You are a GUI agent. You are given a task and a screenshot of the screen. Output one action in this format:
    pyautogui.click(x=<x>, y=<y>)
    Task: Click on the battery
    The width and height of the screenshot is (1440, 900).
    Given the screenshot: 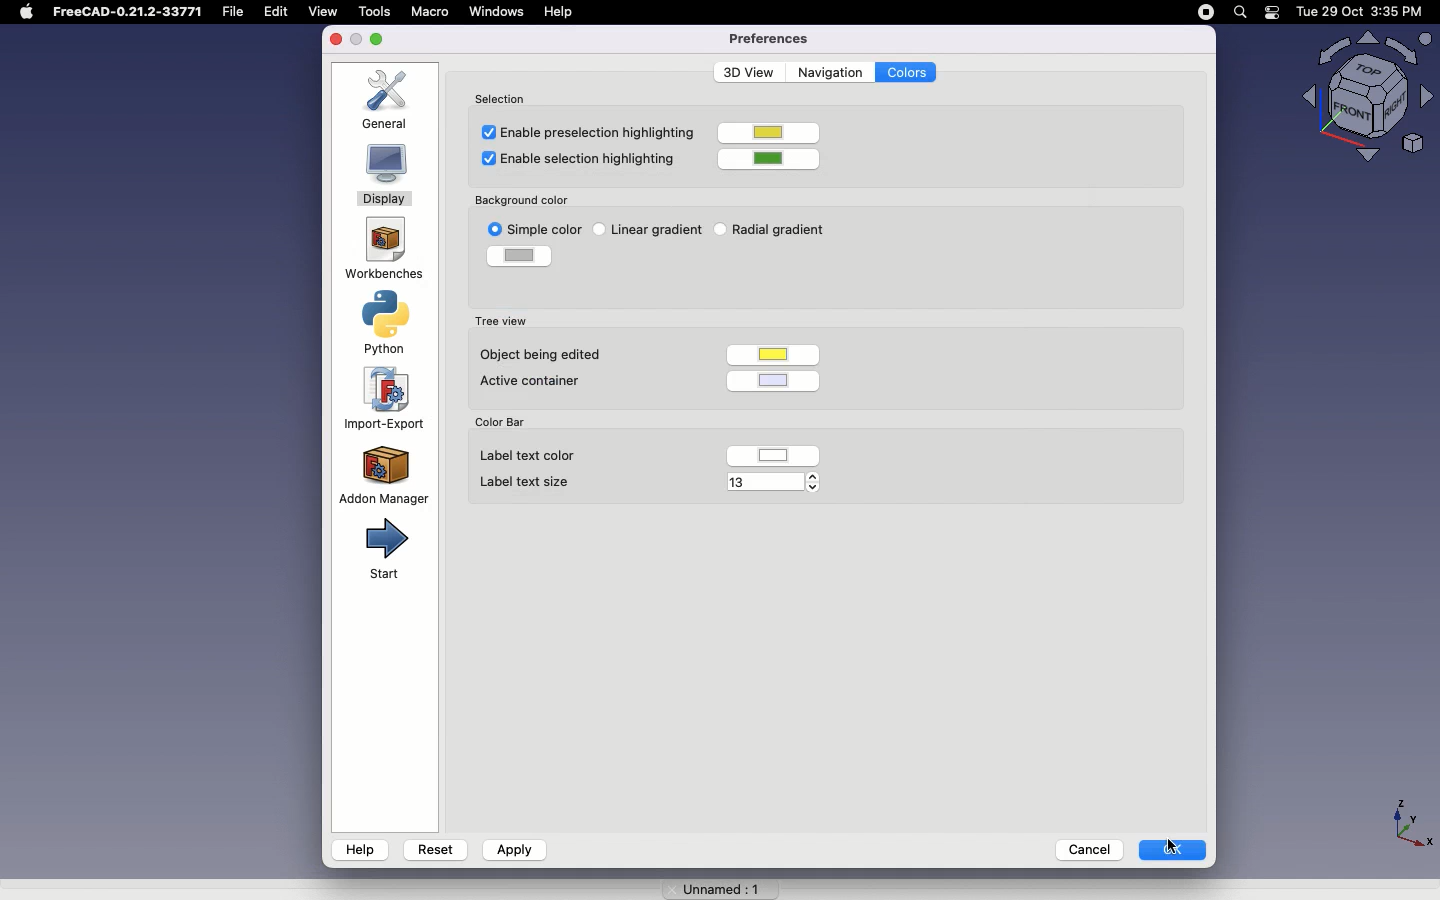 What is the action you would take?
    pyautogui.click(x=1273, y=14)
    